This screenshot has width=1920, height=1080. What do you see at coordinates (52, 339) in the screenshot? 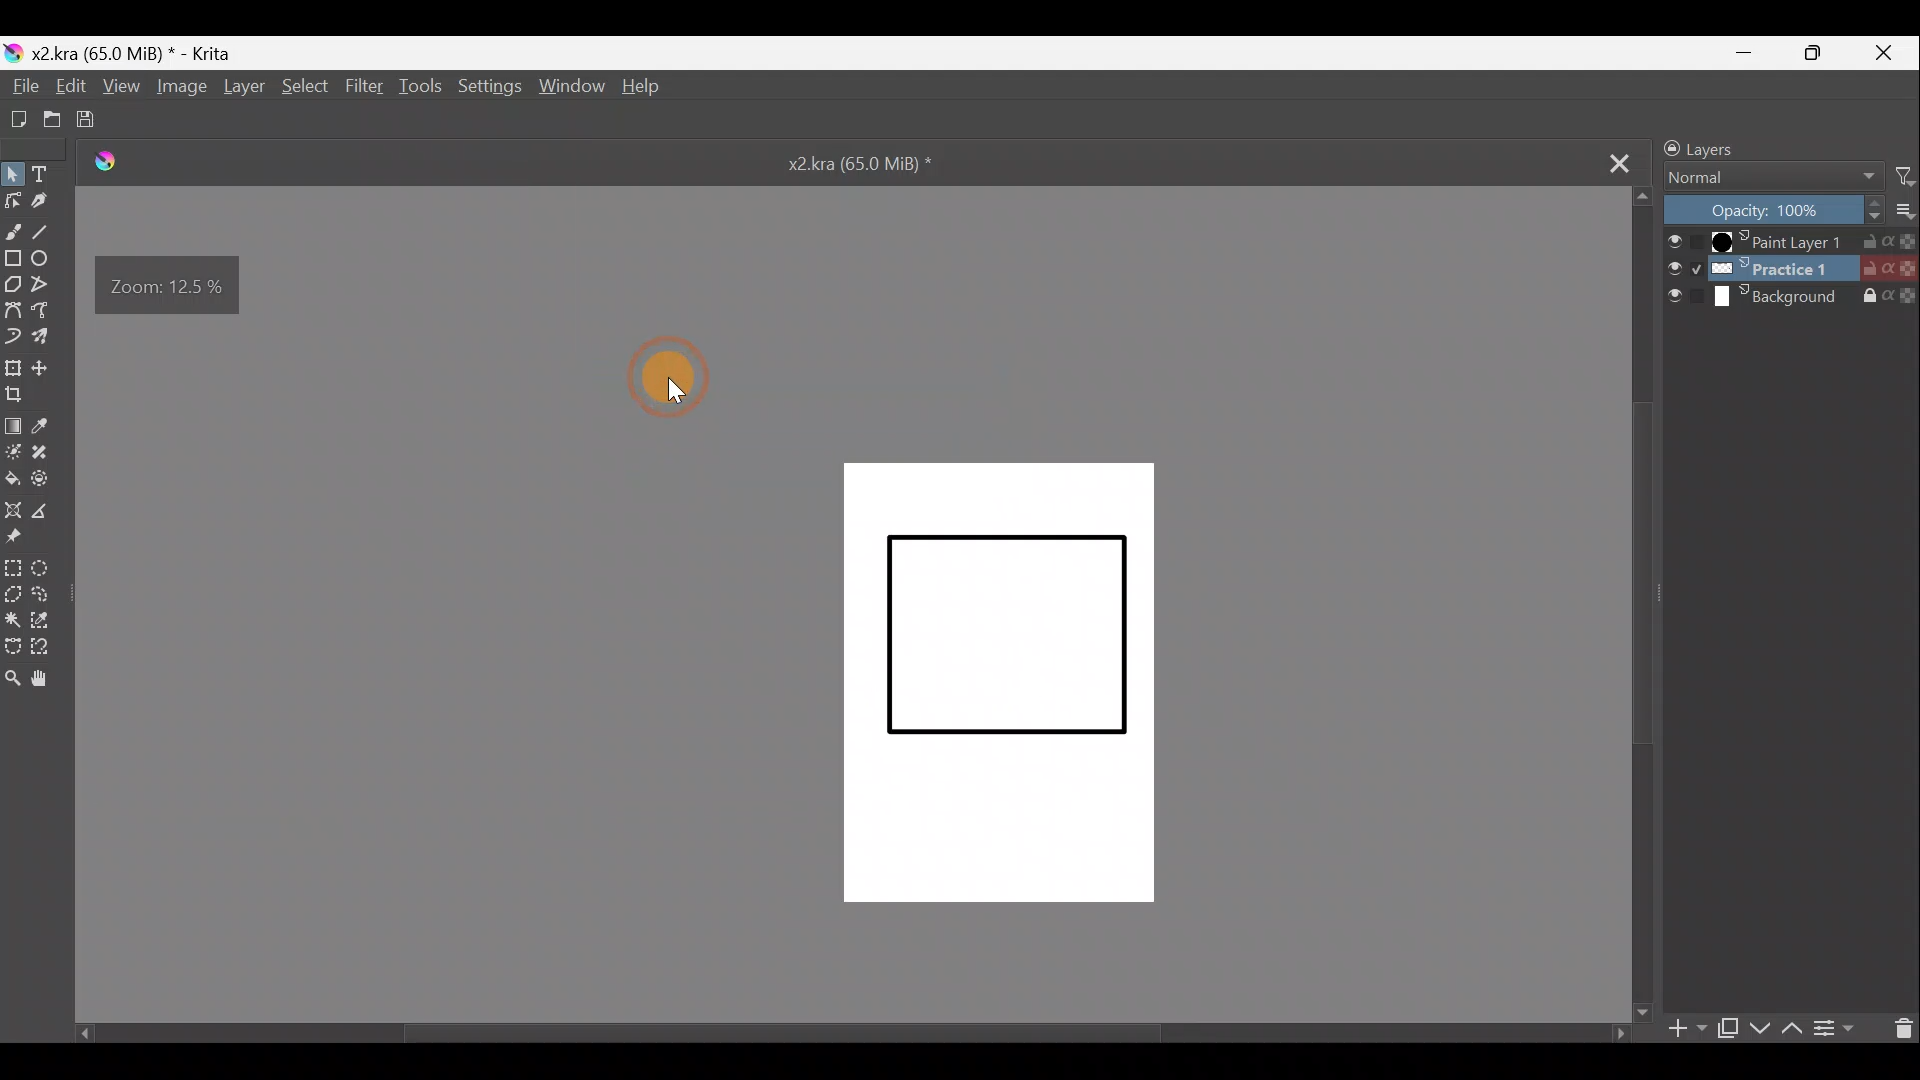
I see `Multibrush tool` at bounding box center [52, 339].